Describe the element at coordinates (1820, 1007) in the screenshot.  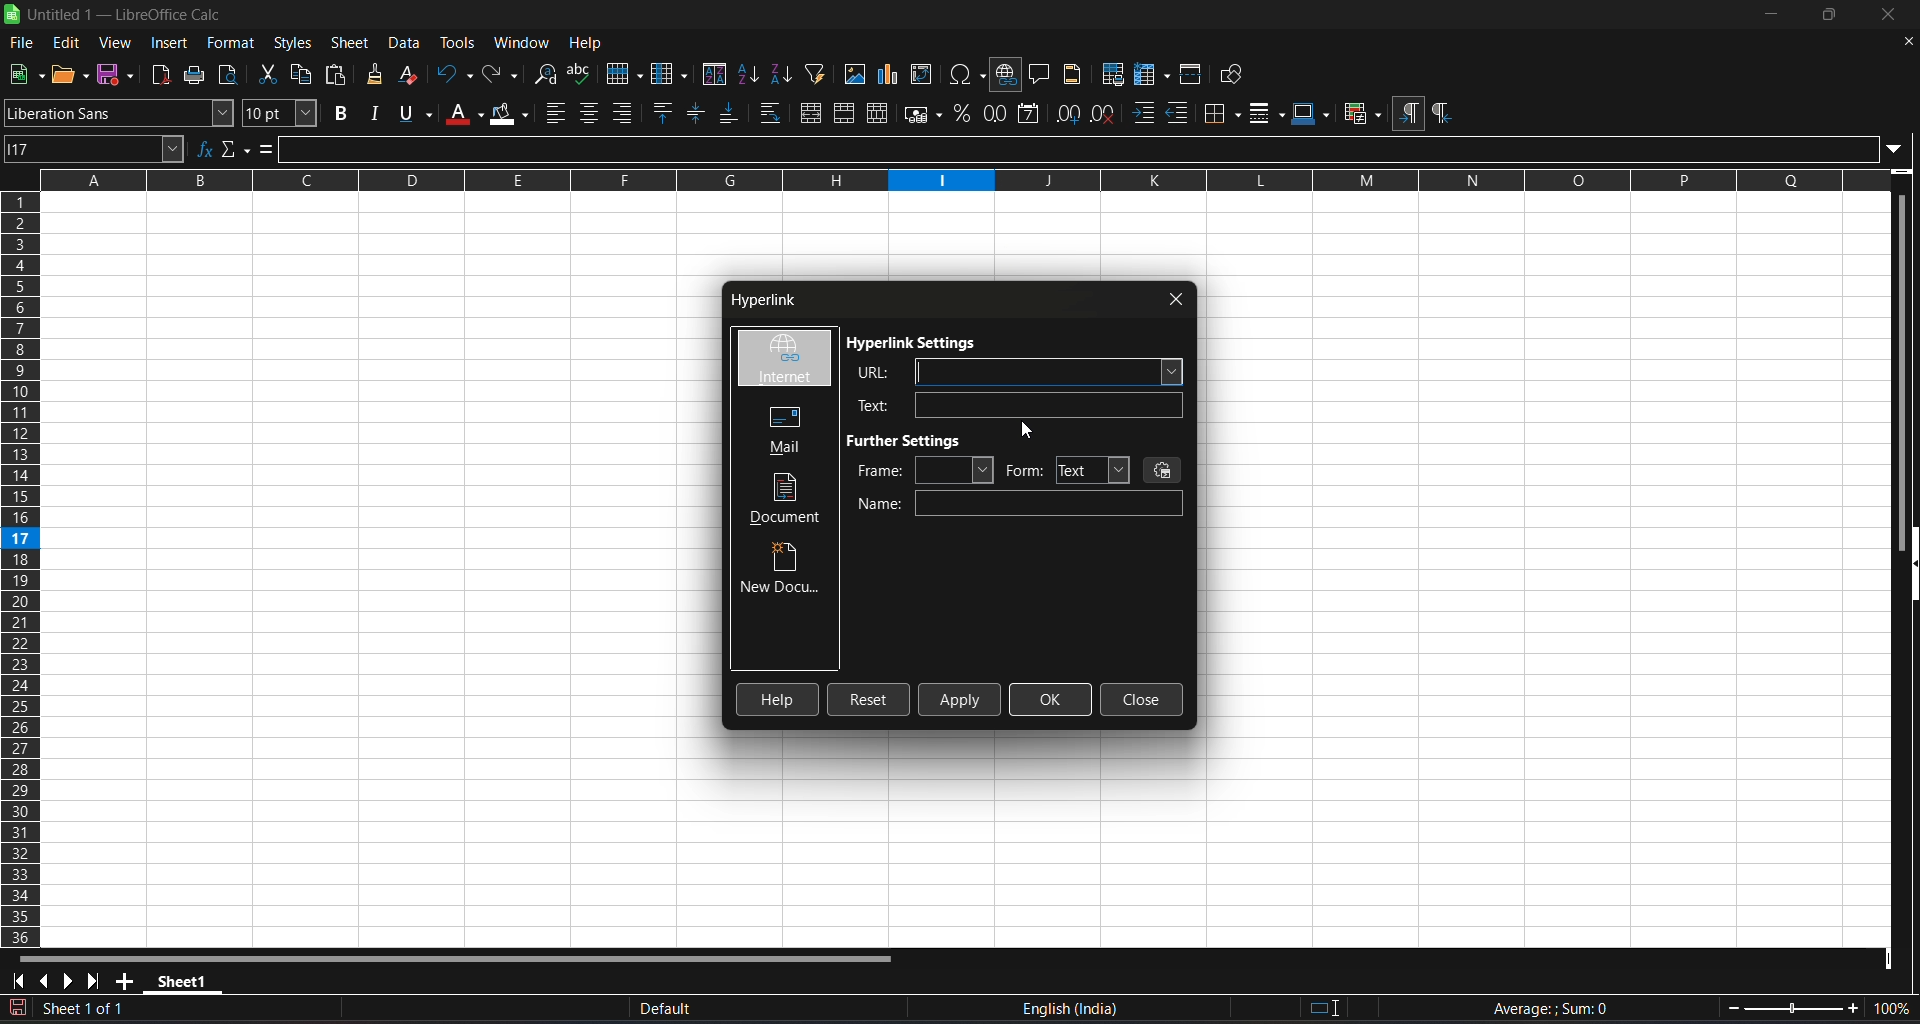
I see `zoom factor` at that location.